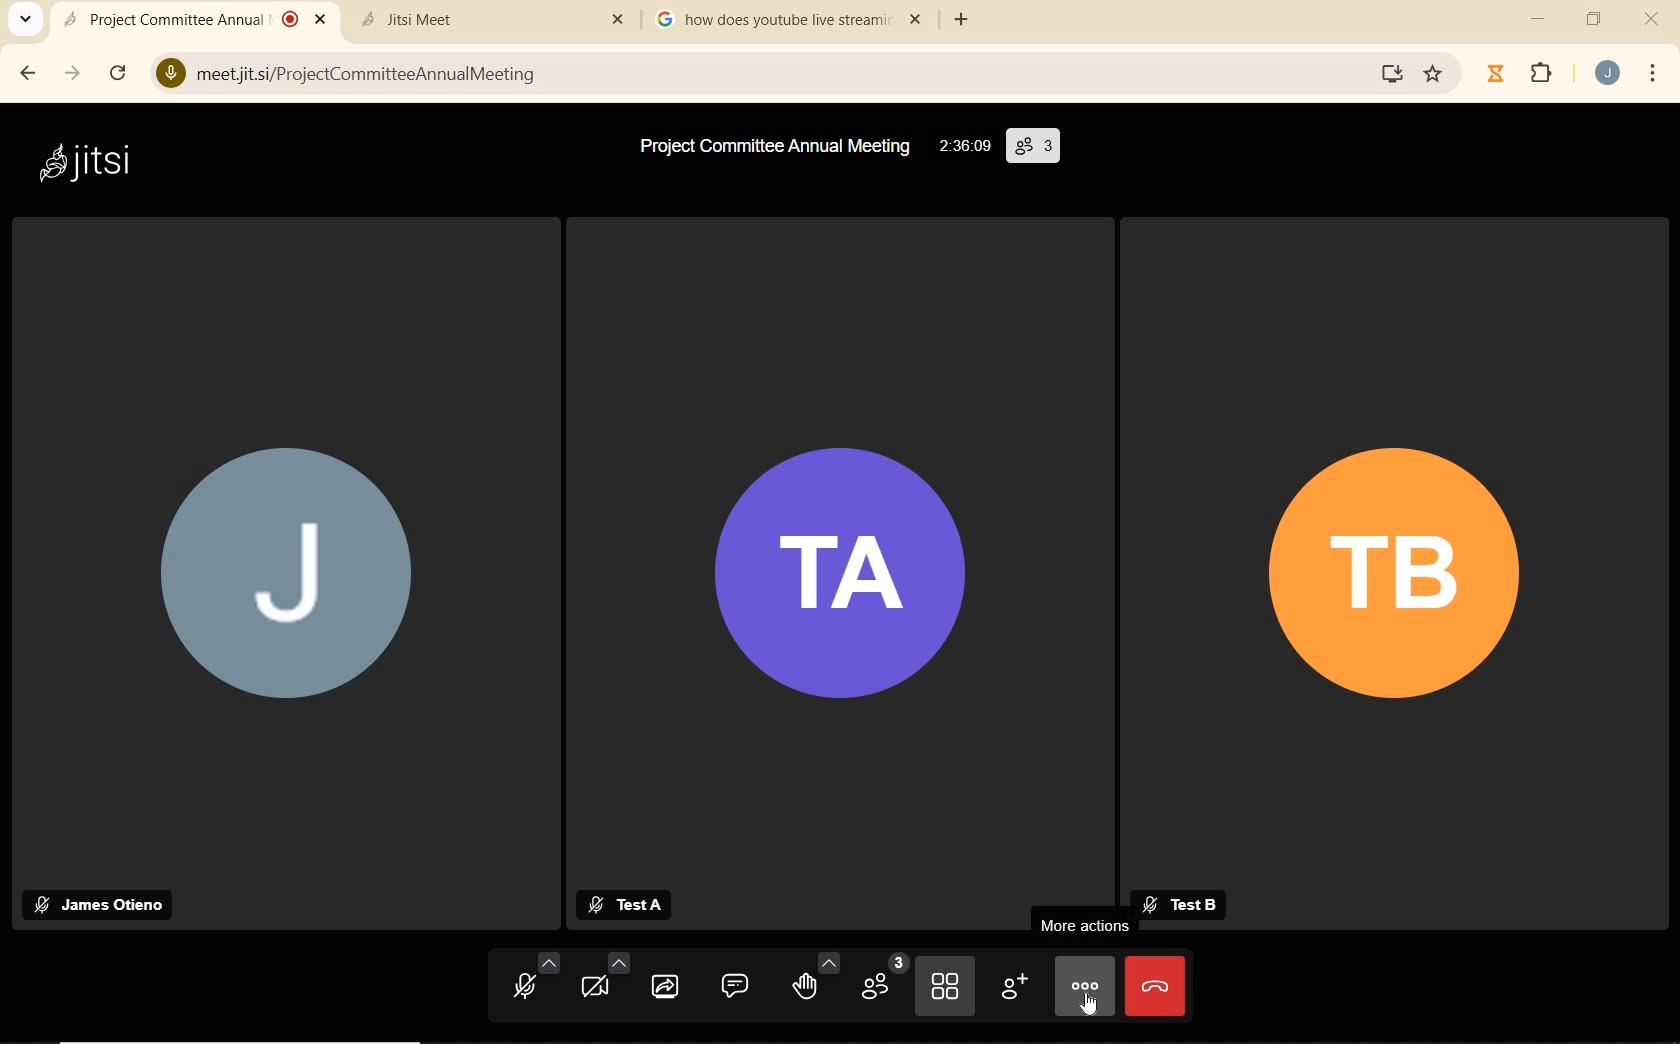 The height and width of the screenshot is (1044, 1680). What do you see at coordinates (1013, 988) in the screenshot?
I see `INVITE PEOPLE` at bounding box center [1013, 988].